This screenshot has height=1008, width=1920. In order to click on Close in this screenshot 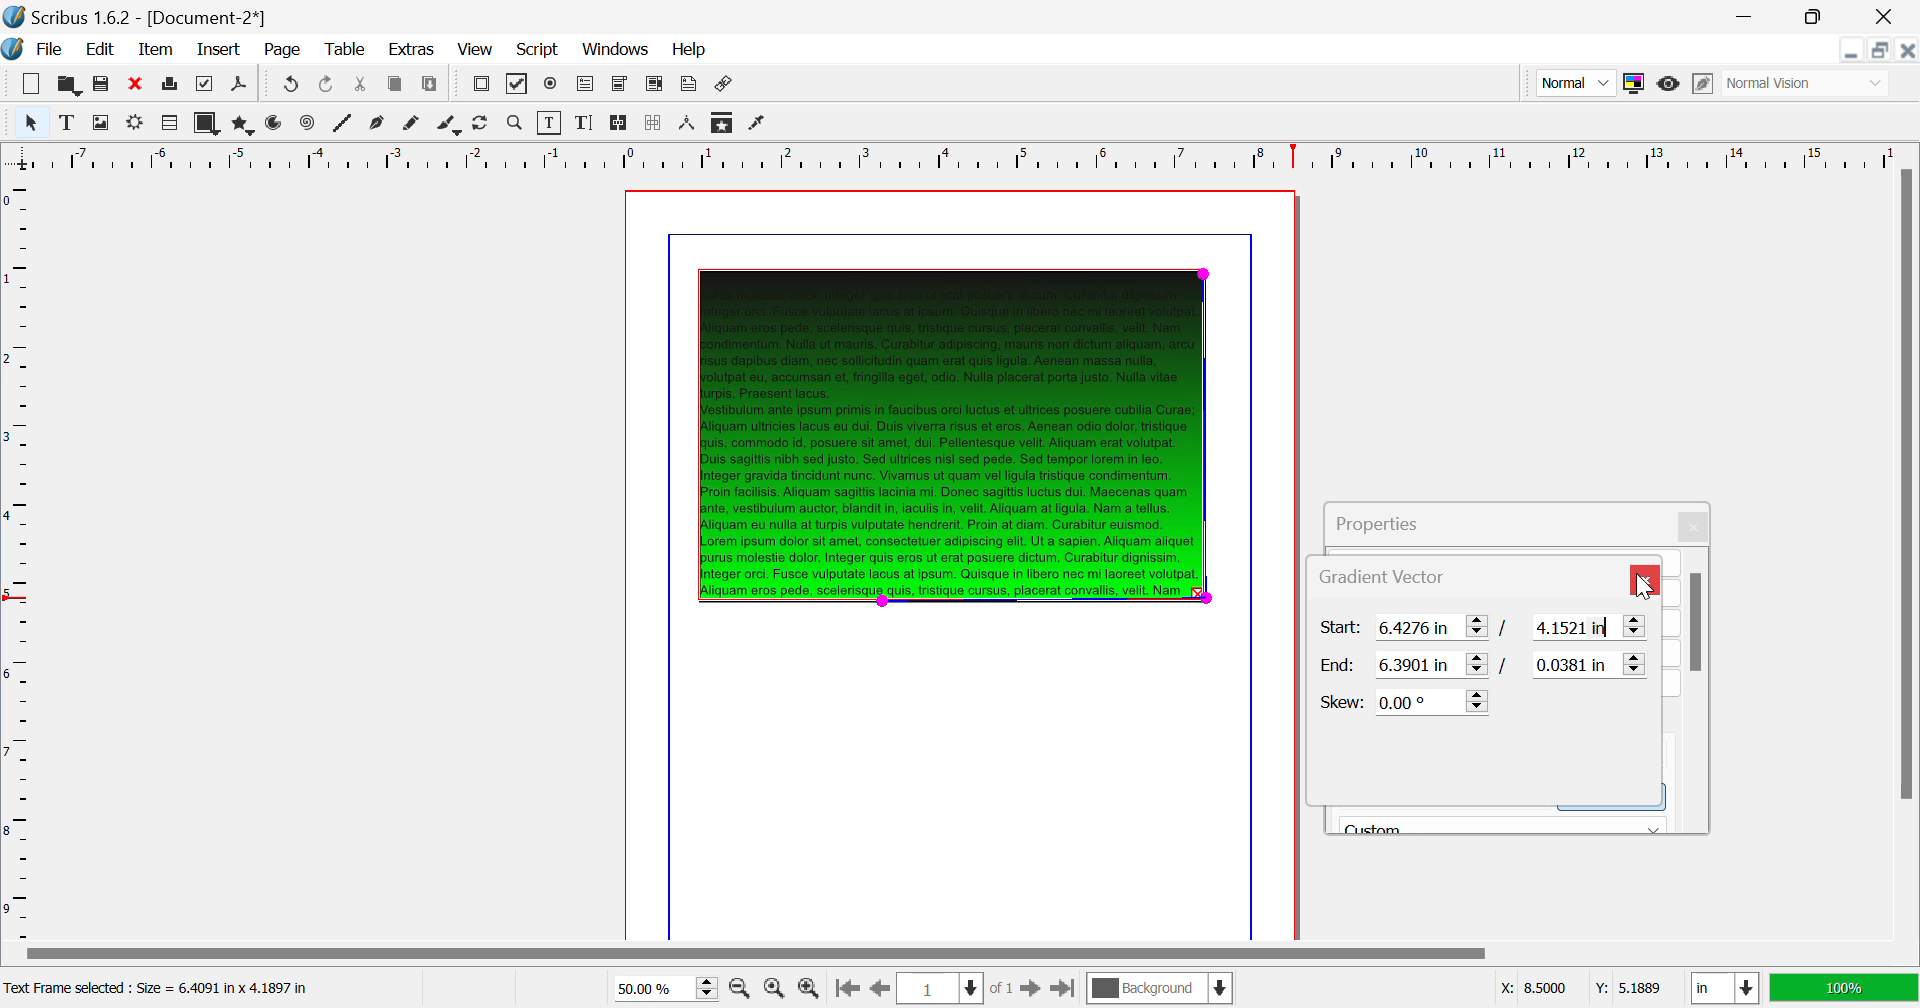, I will do `click(1908, 49)`.